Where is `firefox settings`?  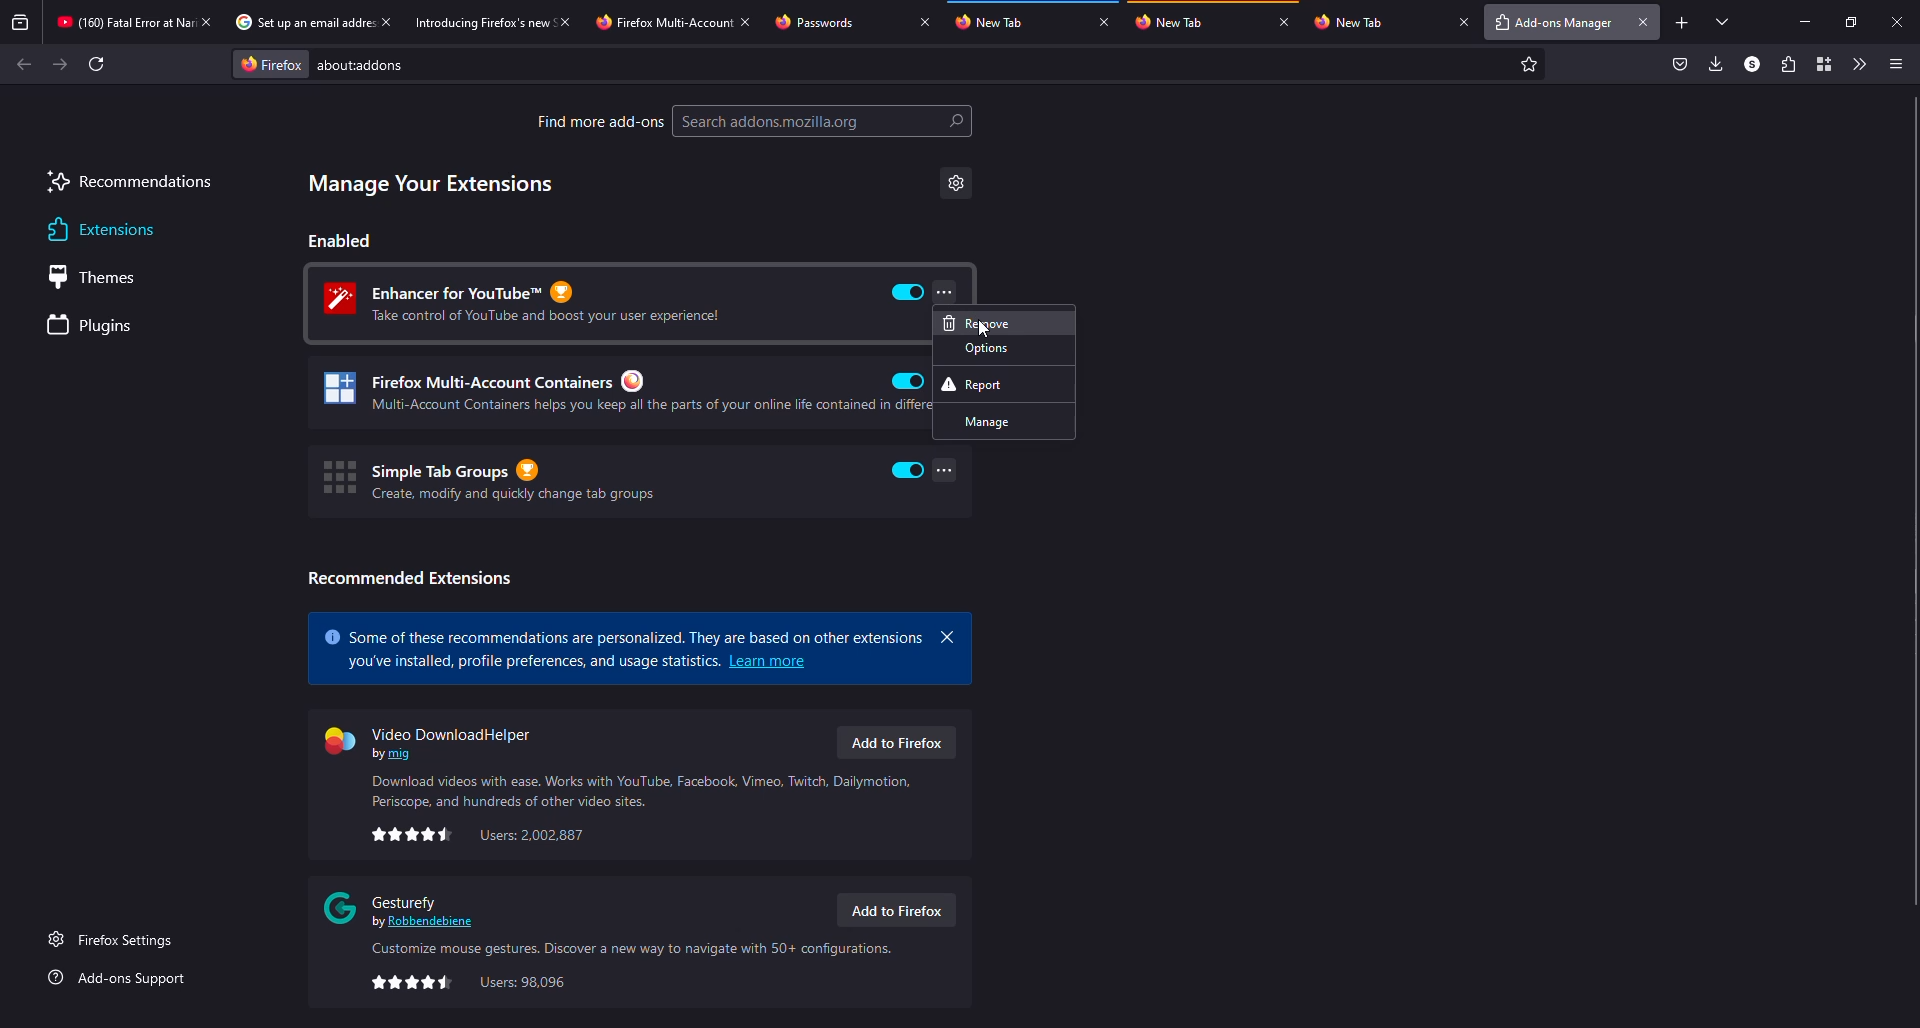 firefox settings is located at coordinates (115, 939).